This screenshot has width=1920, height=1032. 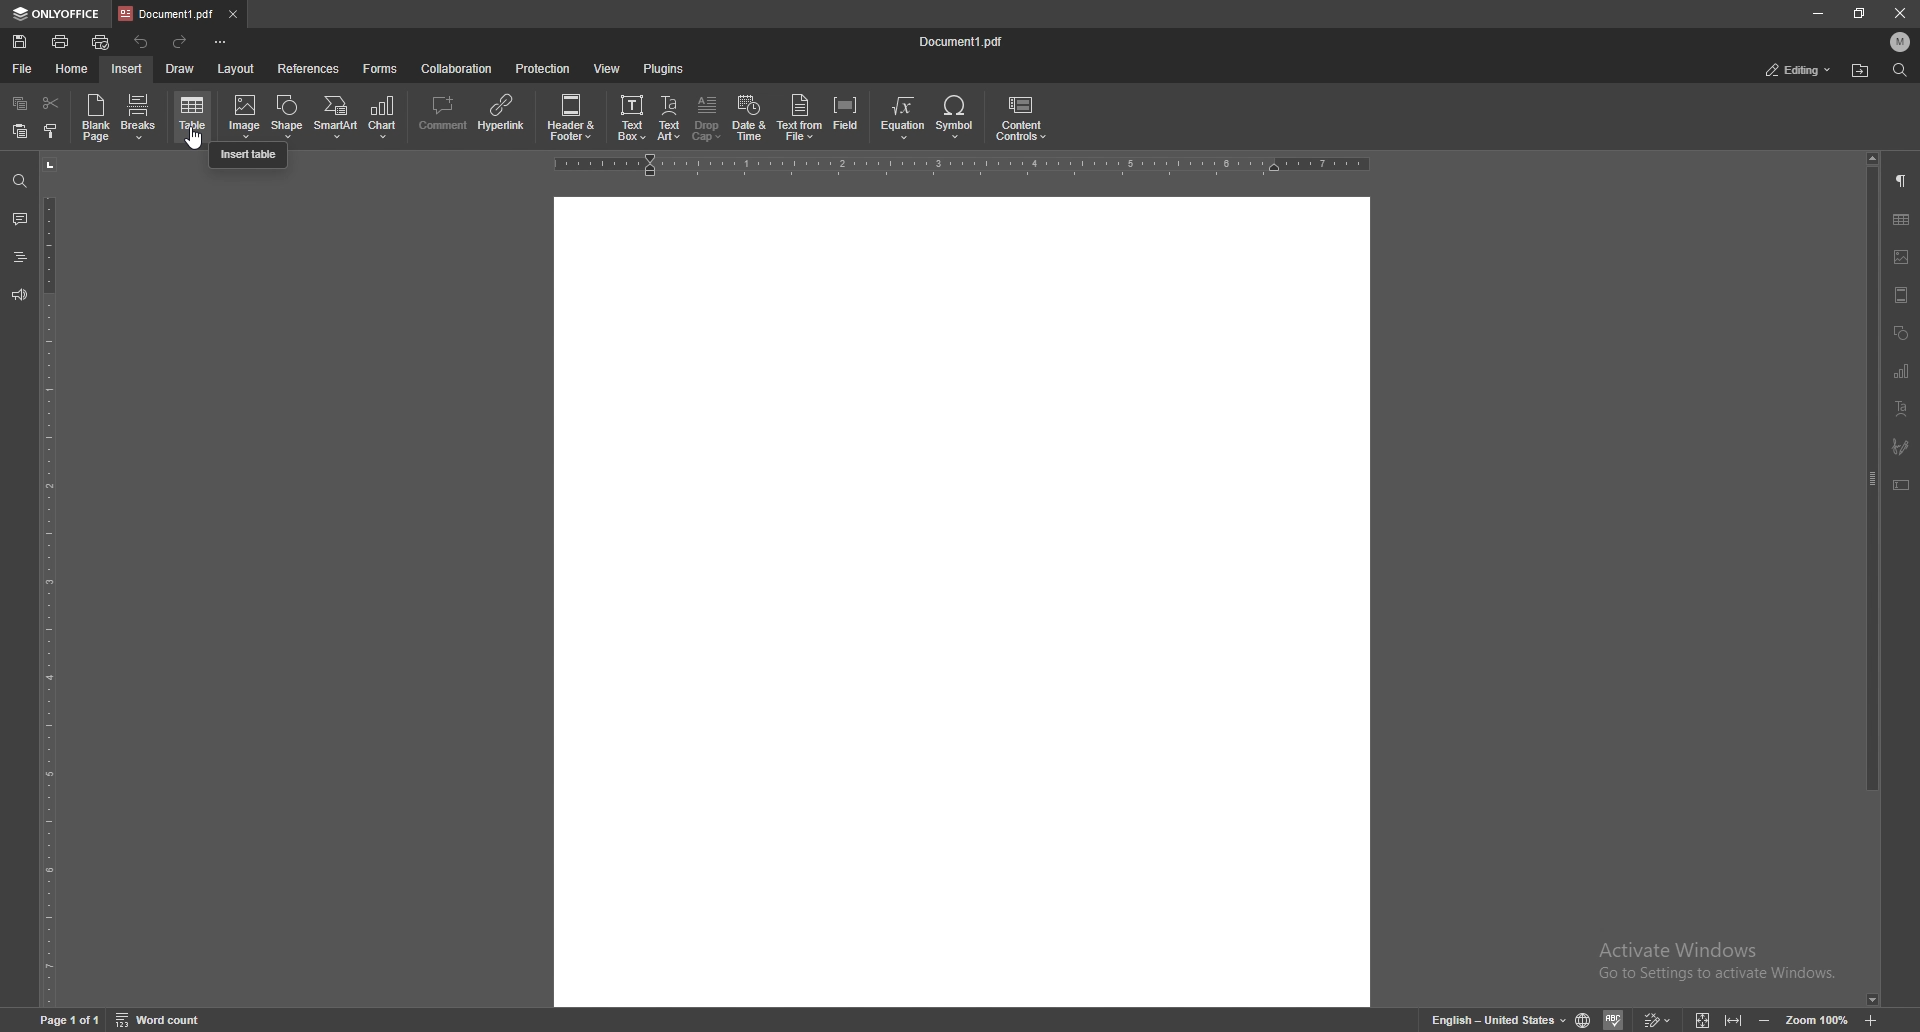 What do you see at coordinates (180, 69) in the screenshot?
I see `draw` at bounding box center [180, 69].